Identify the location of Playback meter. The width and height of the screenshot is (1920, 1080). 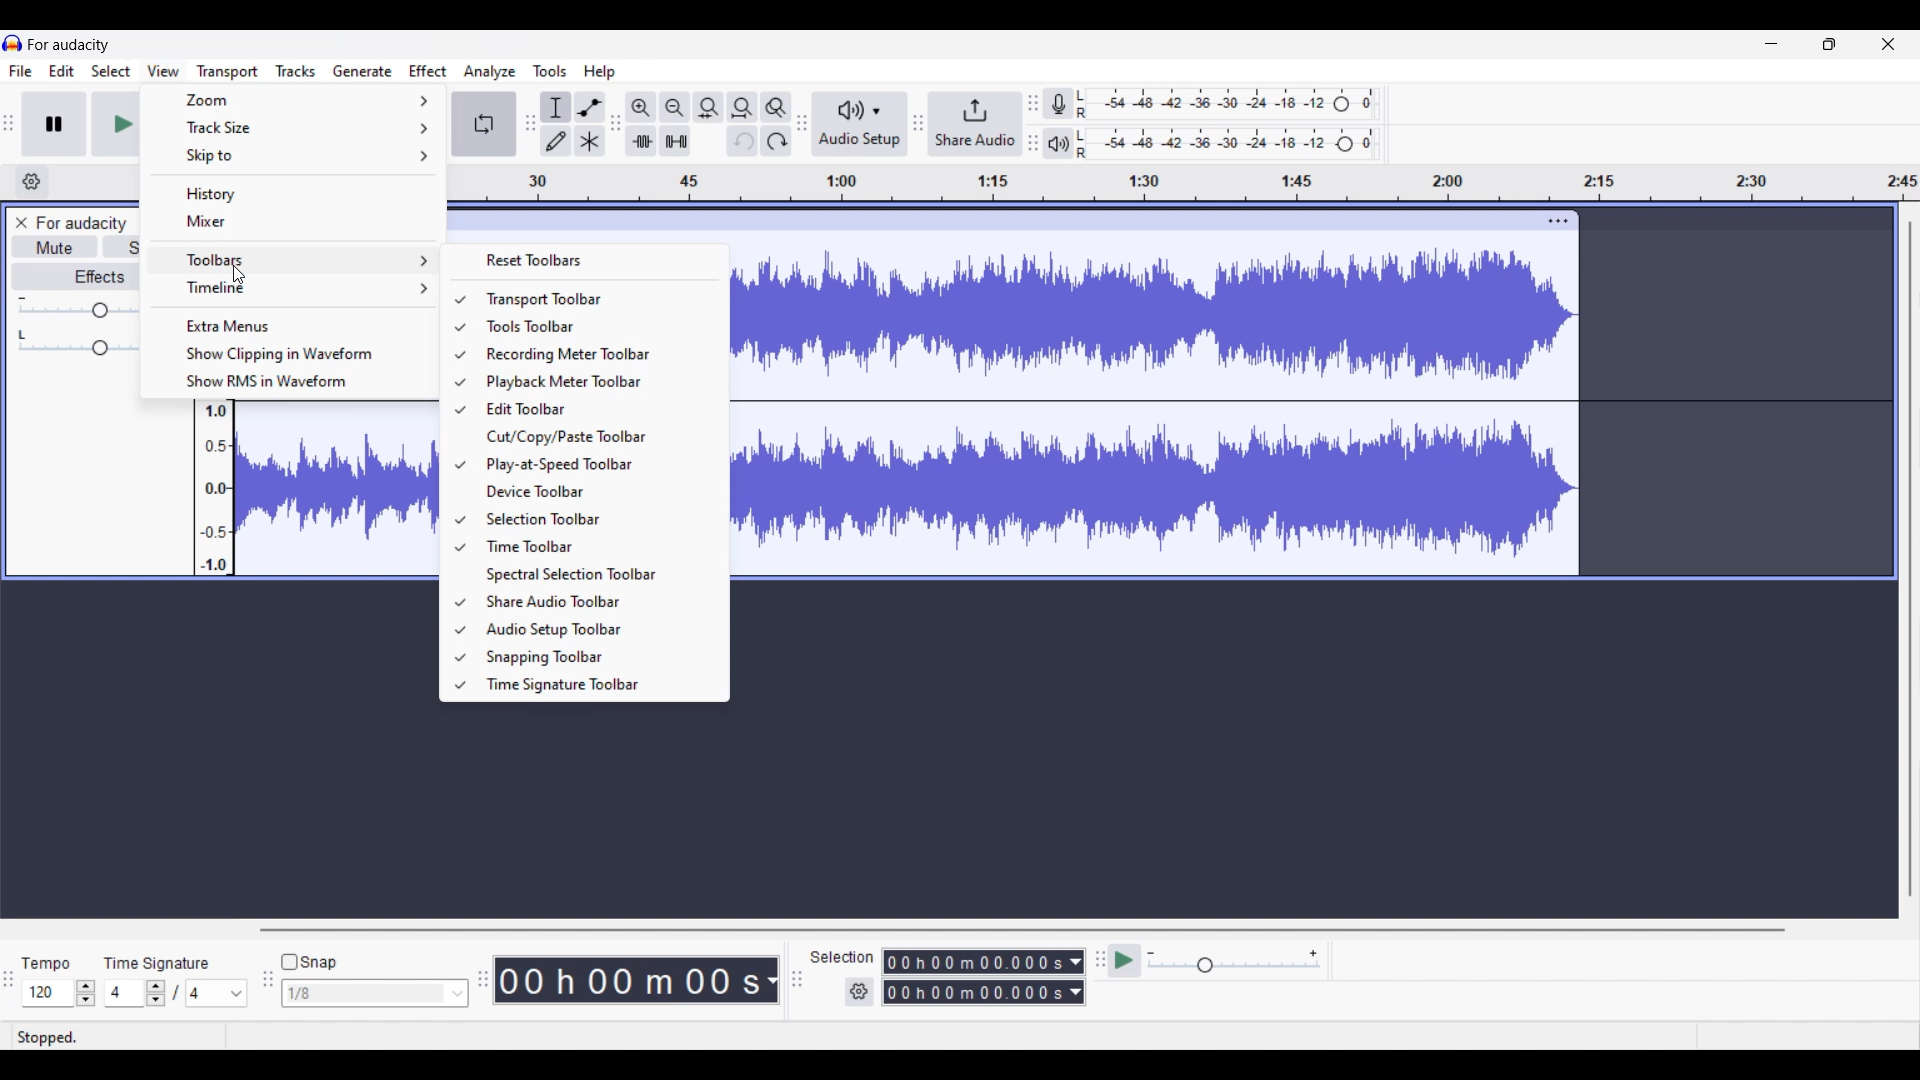
(1059, 143).